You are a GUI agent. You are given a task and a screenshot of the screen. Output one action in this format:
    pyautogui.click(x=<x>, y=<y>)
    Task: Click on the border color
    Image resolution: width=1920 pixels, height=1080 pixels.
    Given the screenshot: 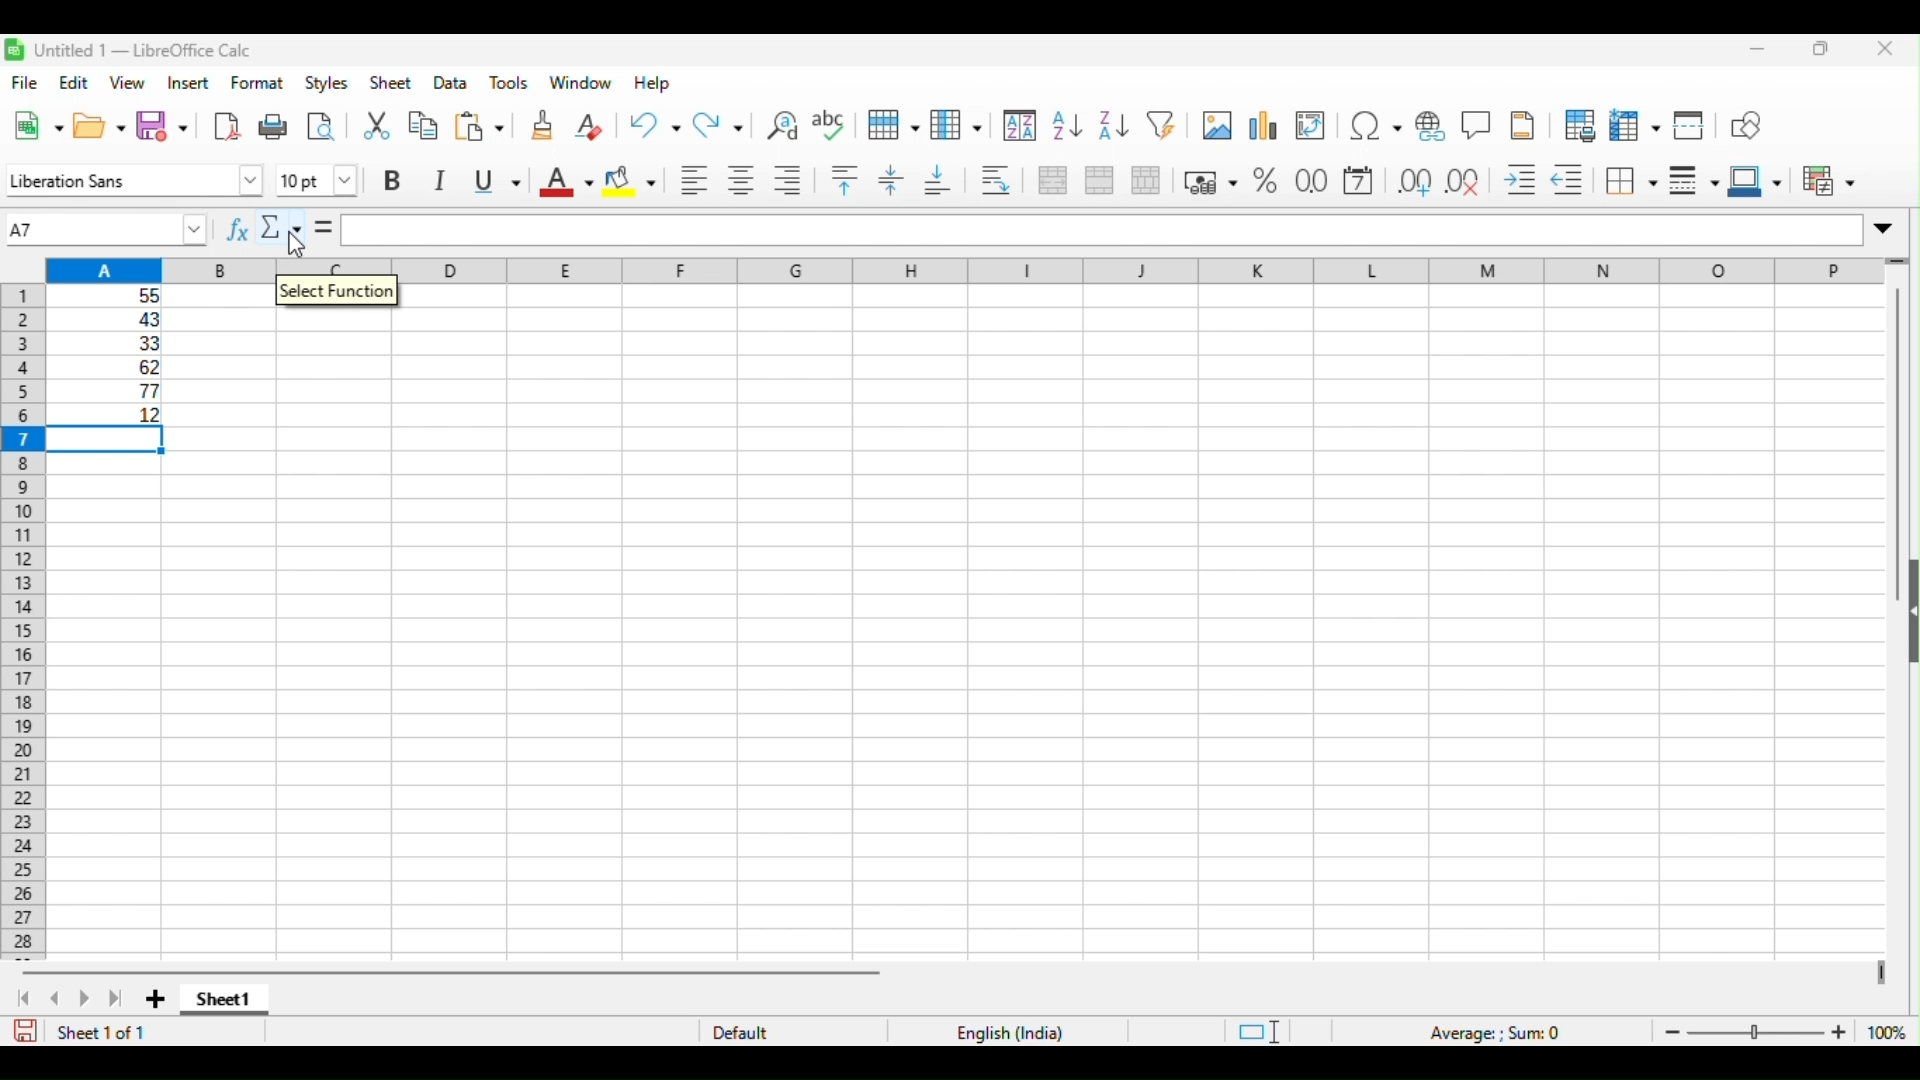 What is the action you would take?
    pyautogui.click(x=1754, y=180)
    